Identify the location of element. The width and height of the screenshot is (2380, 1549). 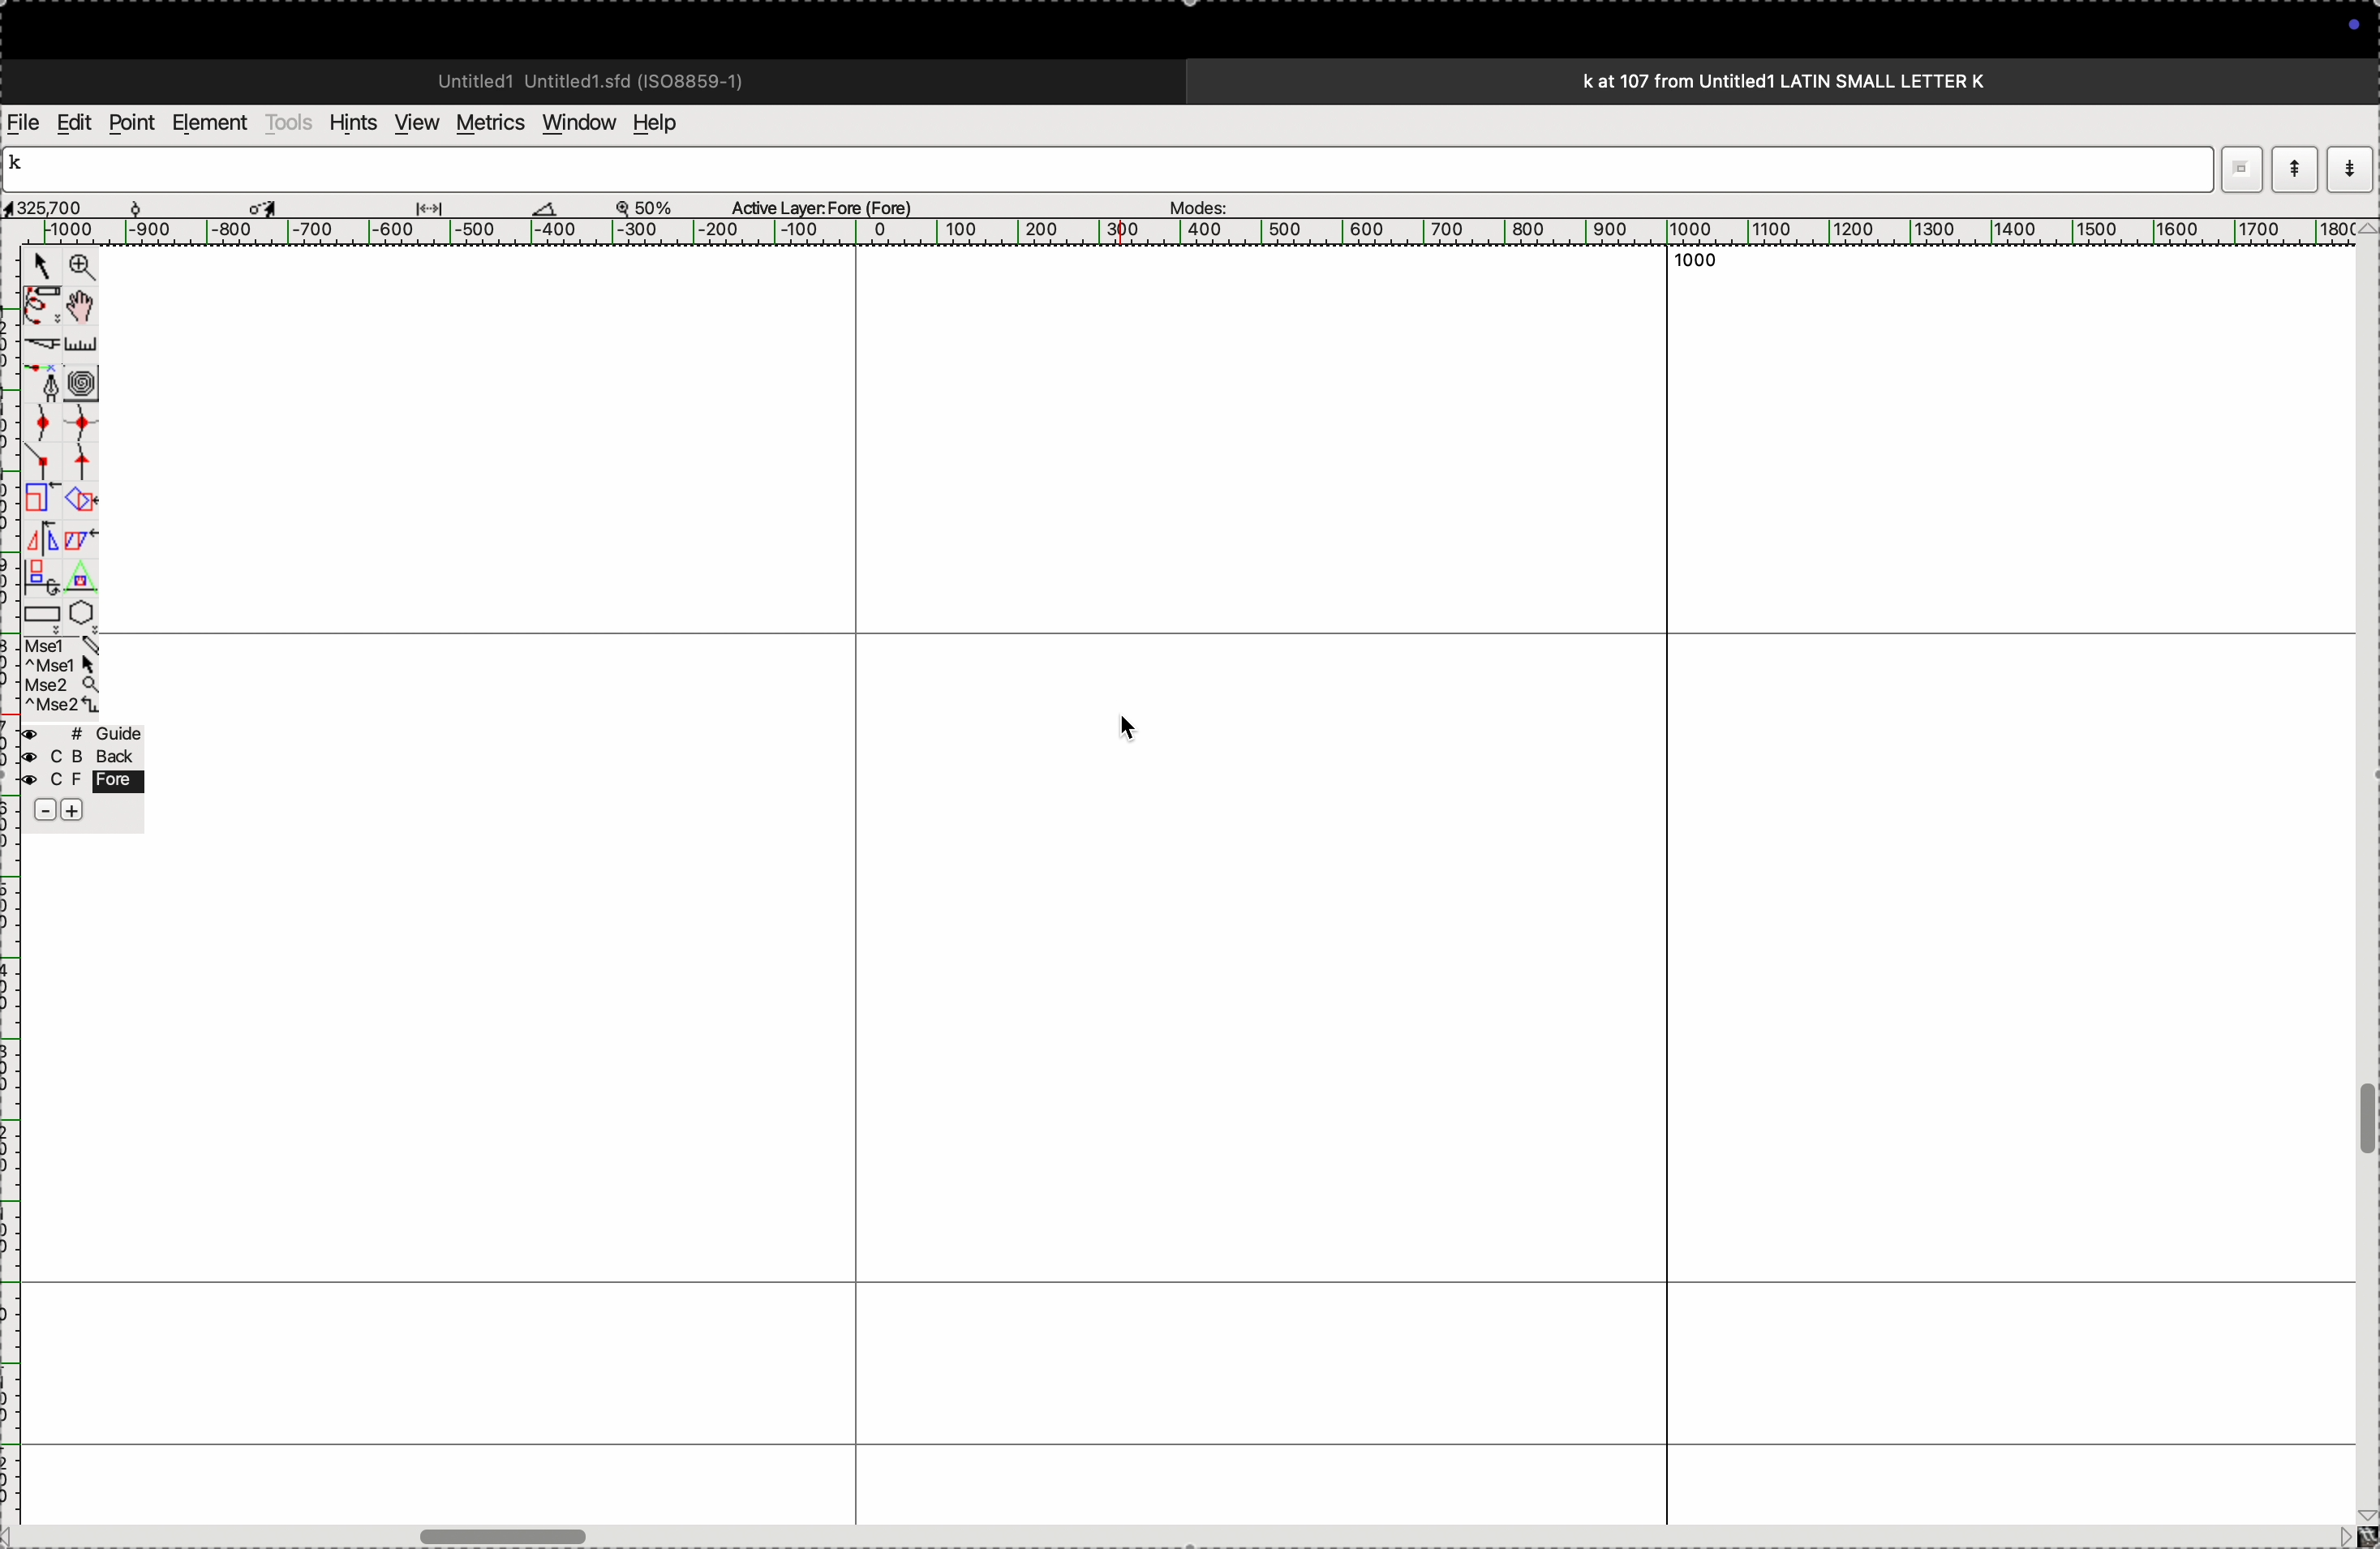
(212, 123).